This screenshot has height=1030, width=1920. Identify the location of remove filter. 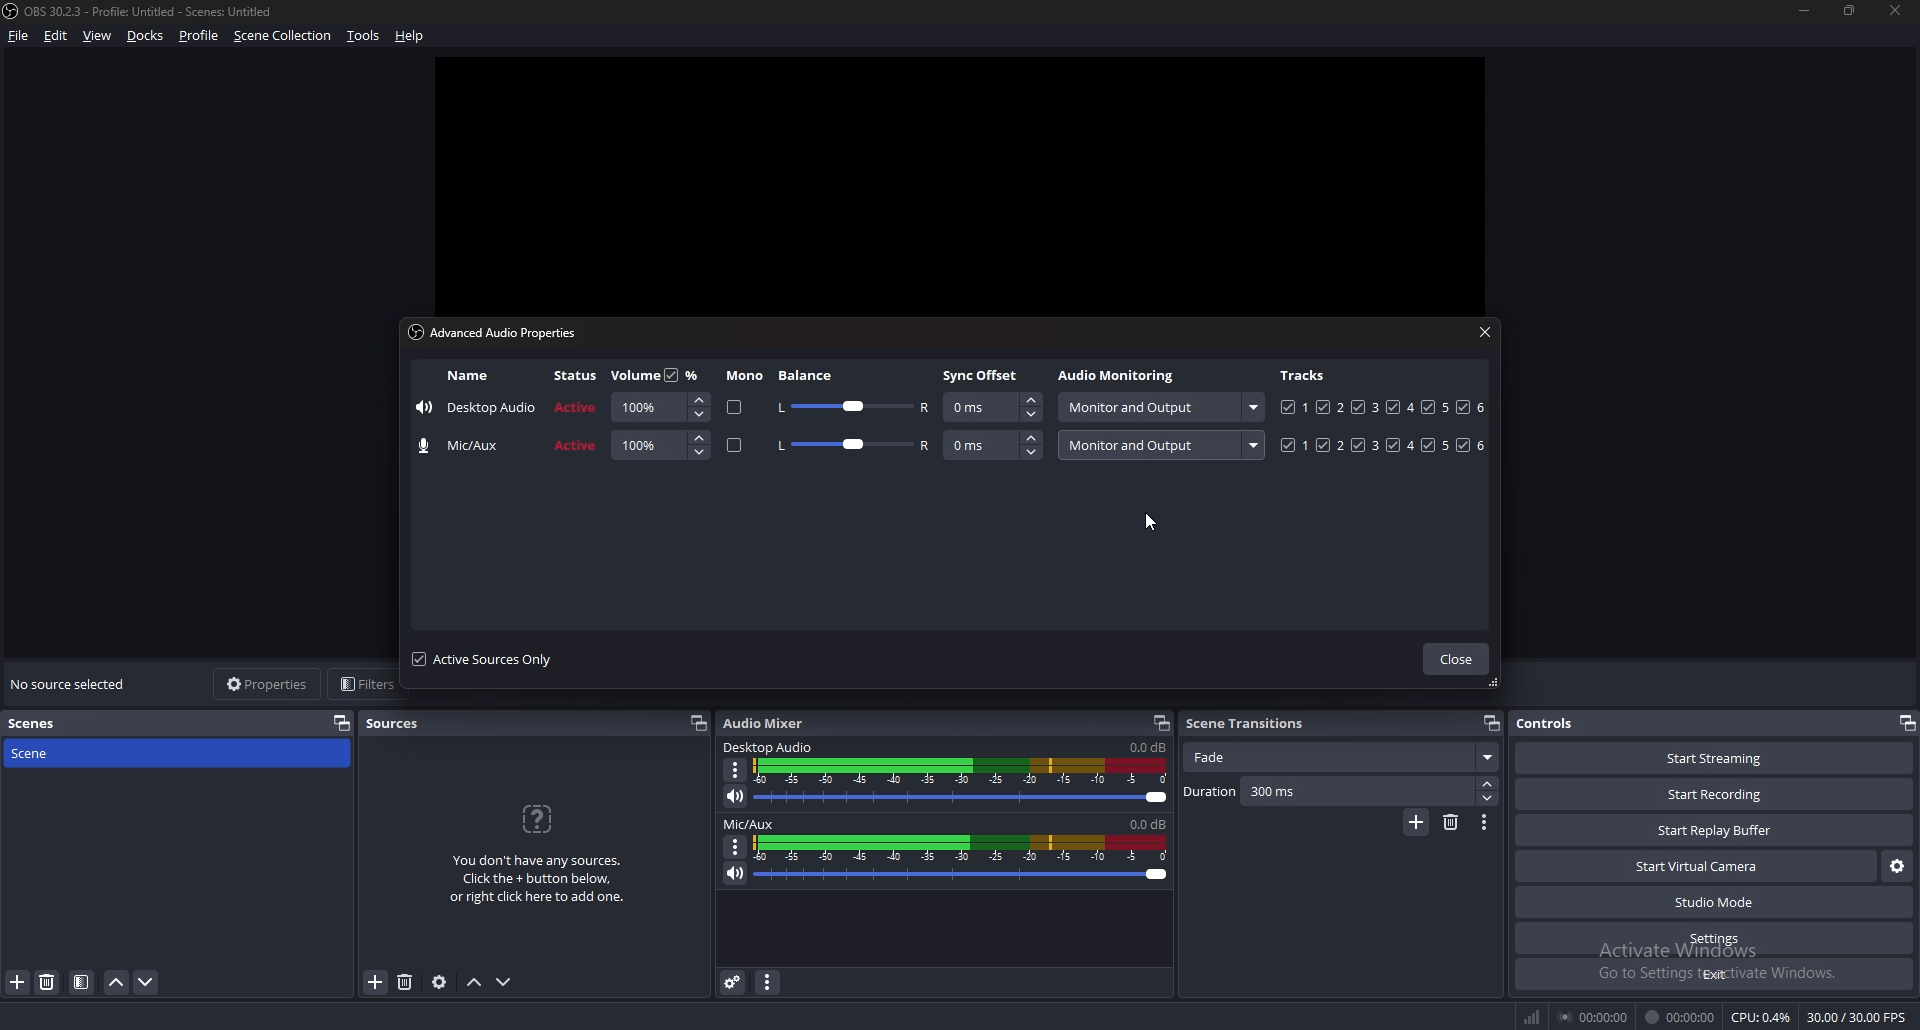
(48, 982).